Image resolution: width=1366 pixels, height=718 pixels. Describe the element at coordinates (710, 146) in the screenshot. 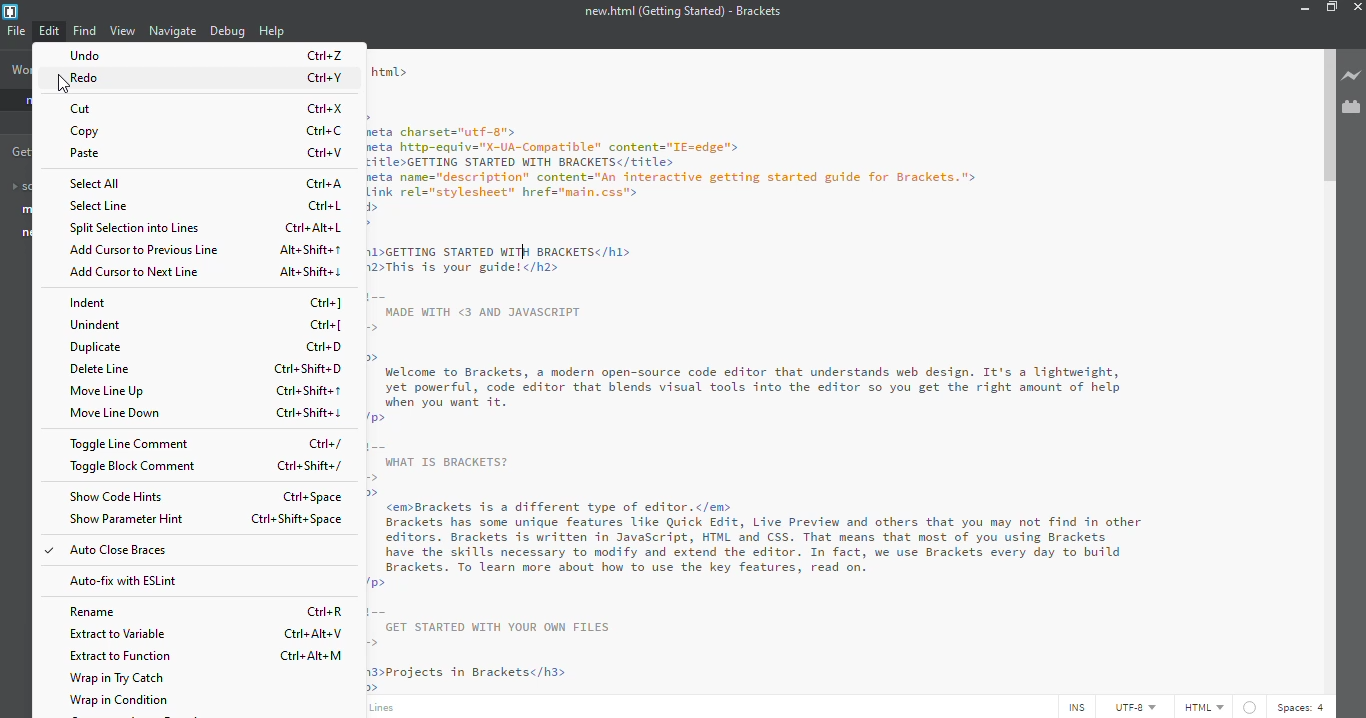

I see `DOCTYPE html>
htal>
<head>
<meta charsets="utf-g">
<meta http-equiv="X-UA-Conpatible" content="TE-edge">
<title>GETTING STARTED WITH BRACKETS</title>
<meta name="description” content="An interactive getting started guide for Brackets.">
<link rel="stylesheet" href="nain.css">
</head>
priury` at that location.